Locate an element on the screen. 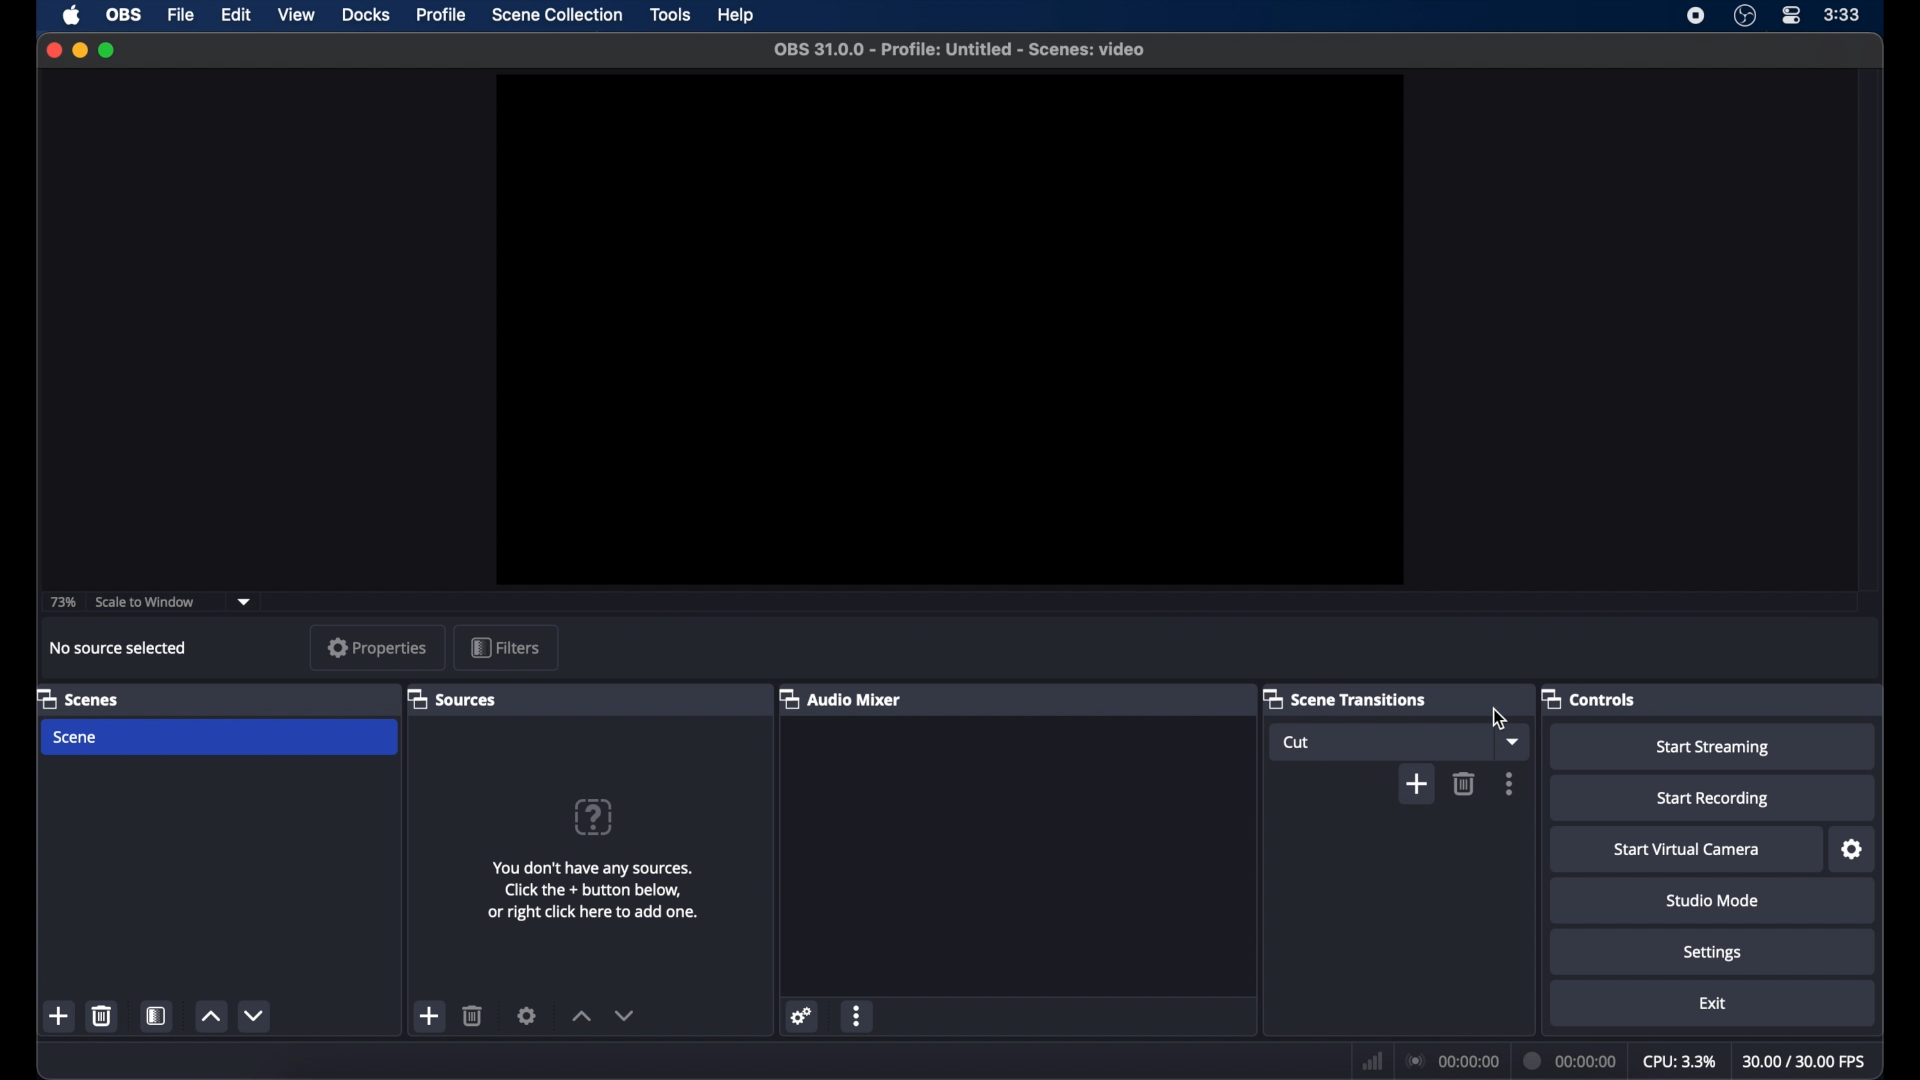 The height and width of the screenshot is (1080, 1920). time is located at coordinates (1843, 14).